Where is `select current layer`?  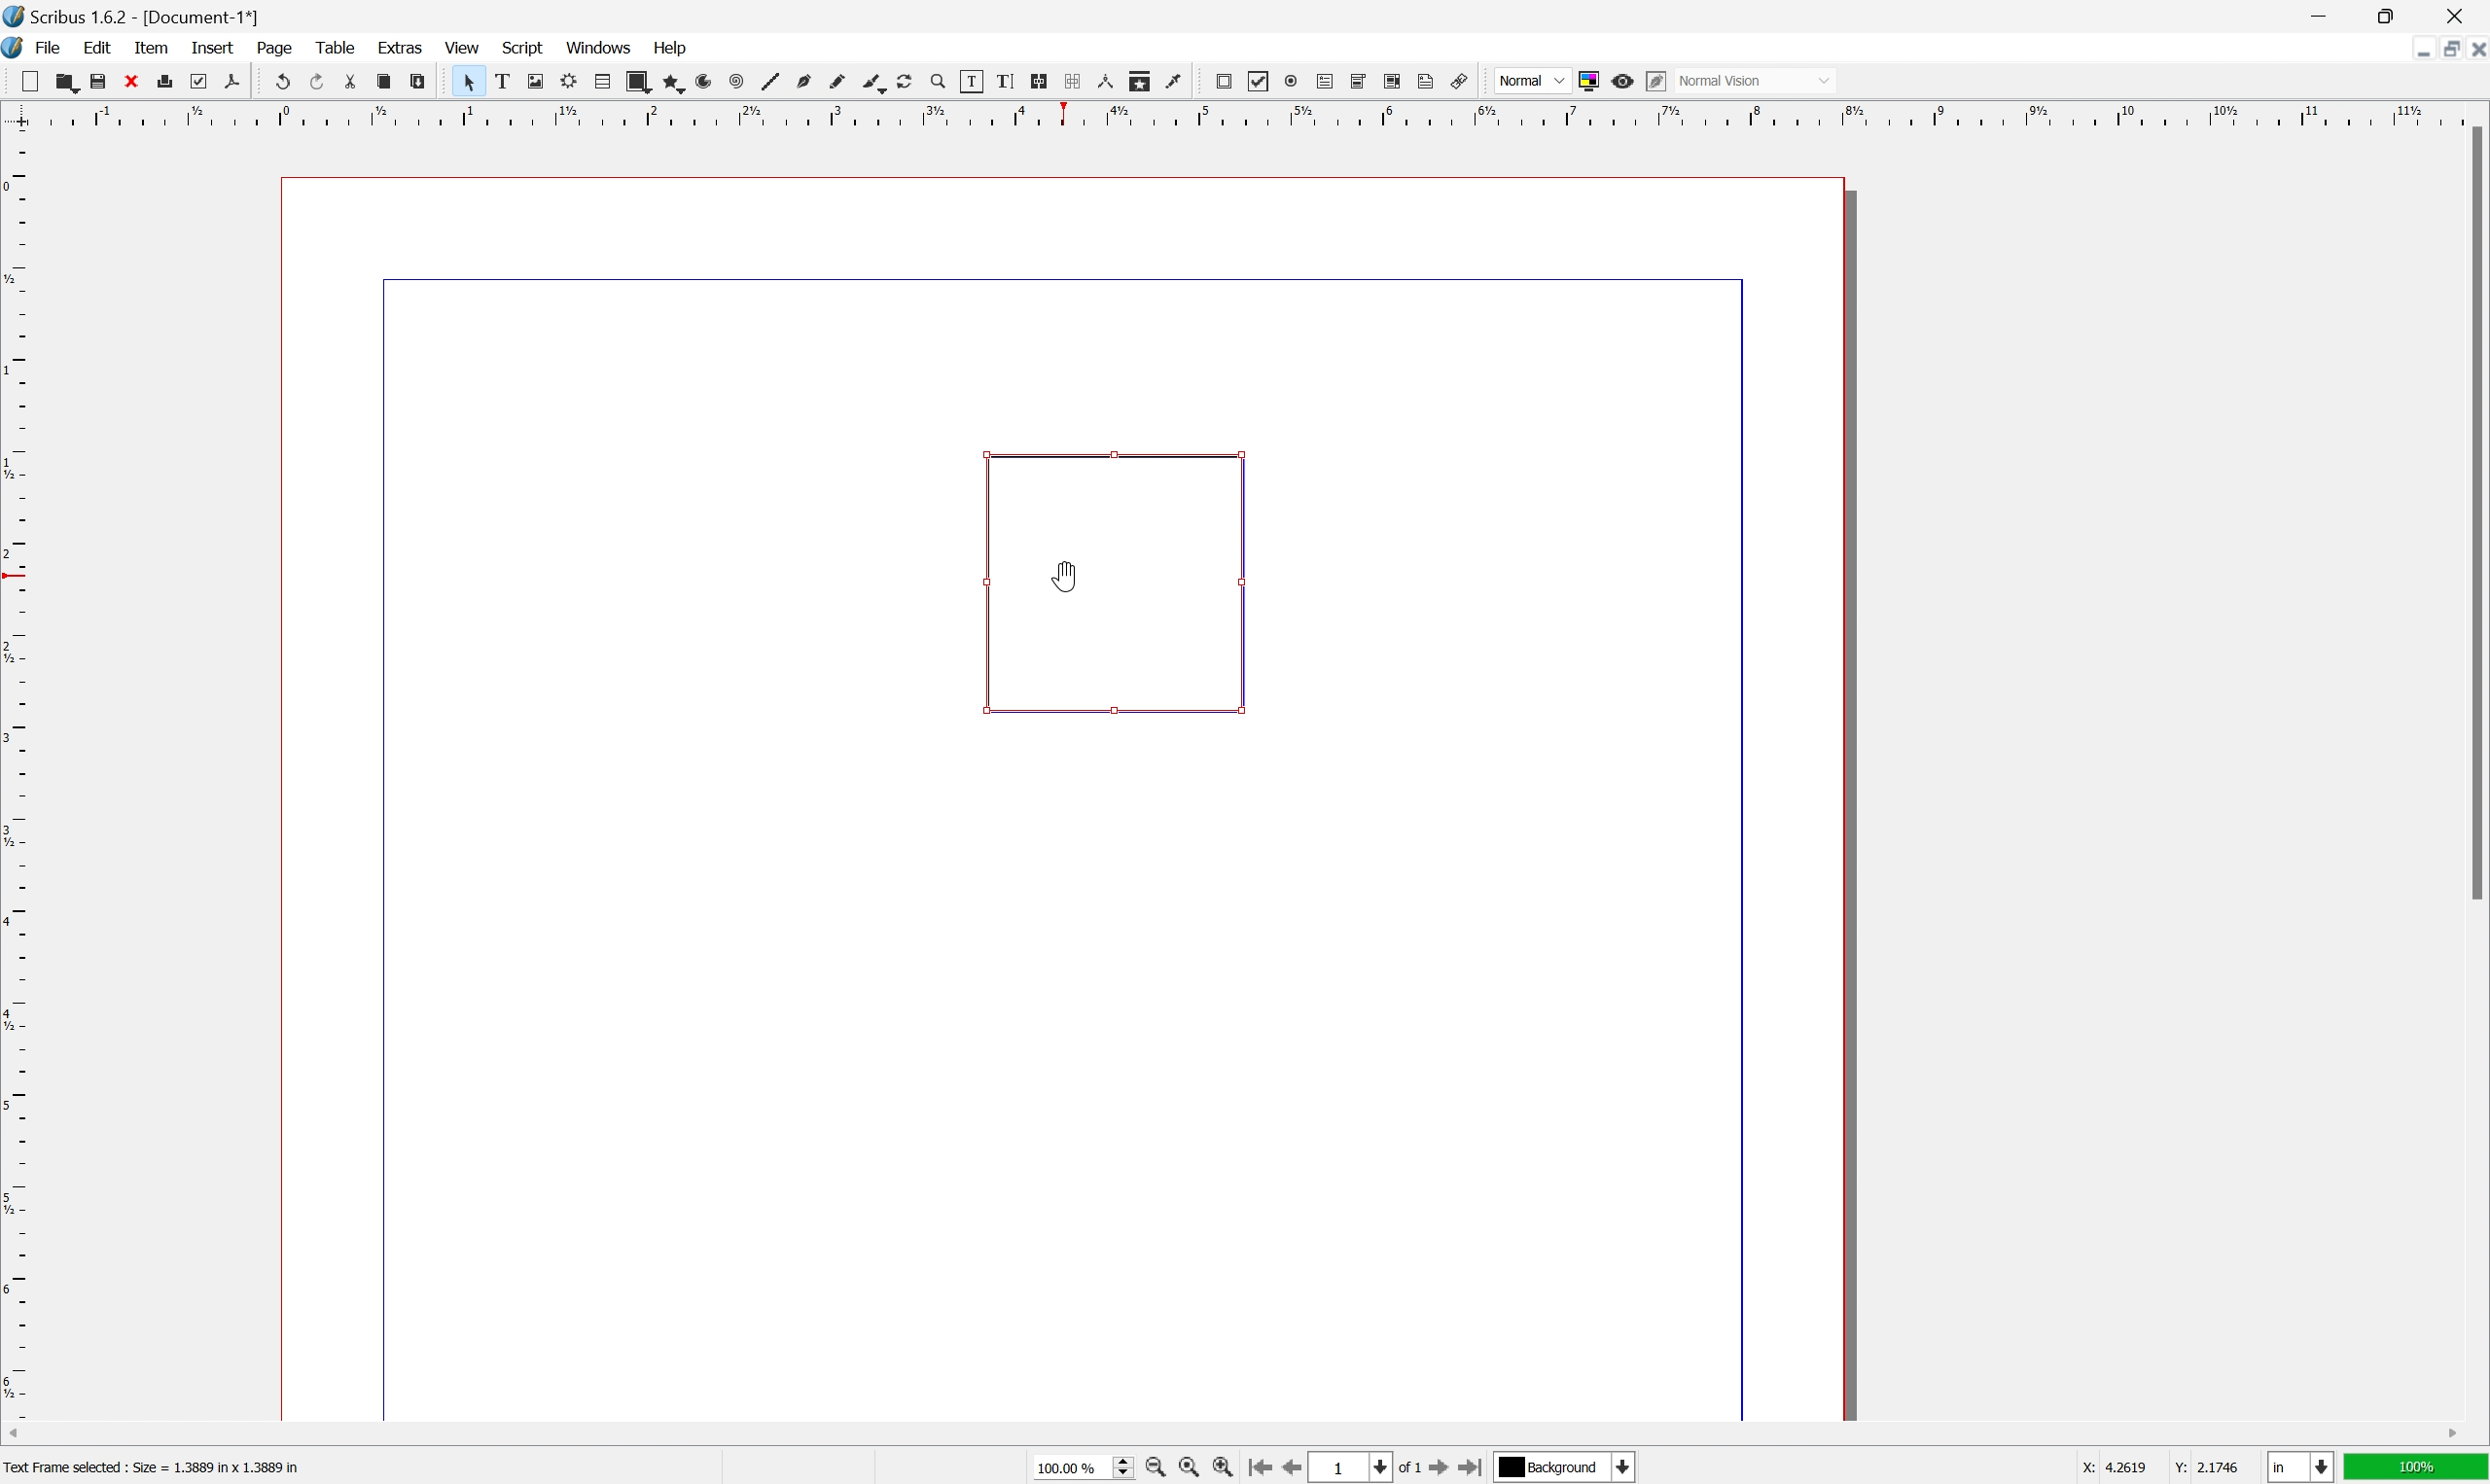
select current layer is located at coordinates (1569, 1468).